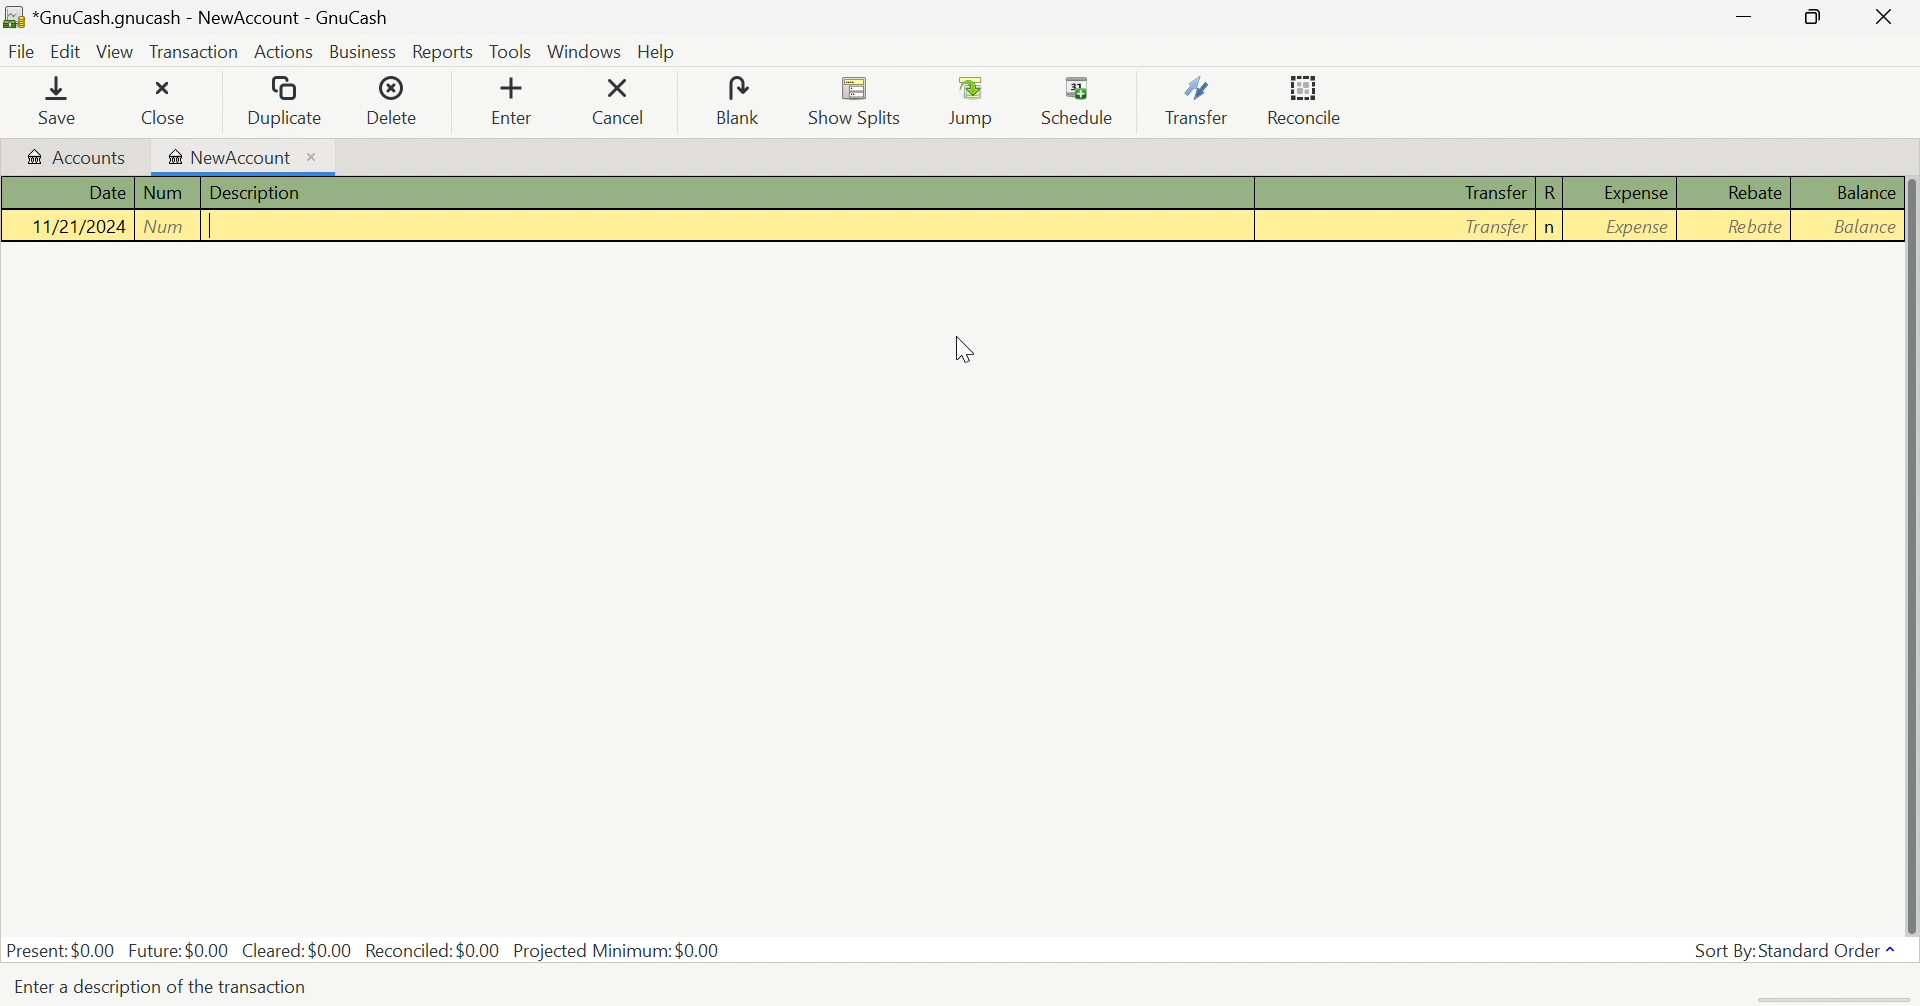 This screenshot has height=1006, width=1920. What do you see at coordinates (1083, 98) in the screenshot?
I see `Schedule` at bounding box center [1083, 98].